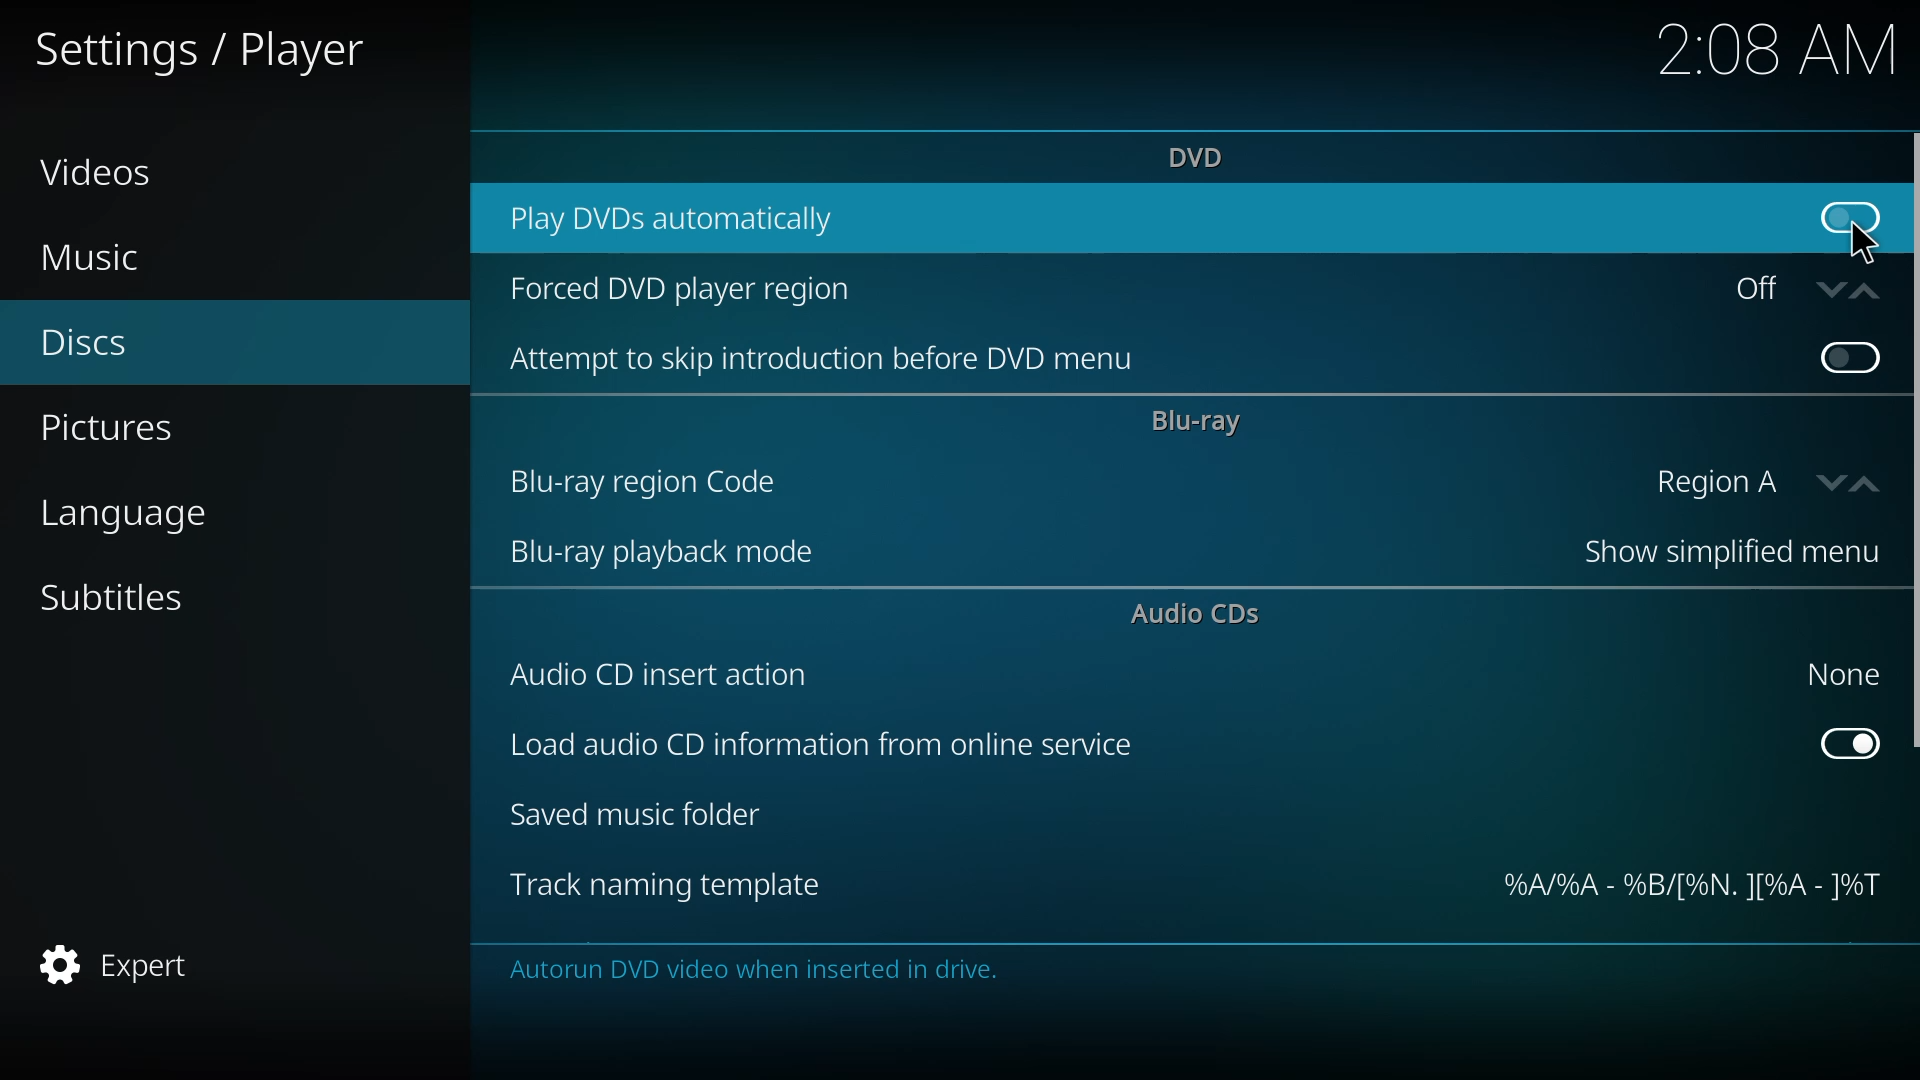 The width and height of the screenshot is (1920, 1080). I want to click on videos, so click(98, 171).